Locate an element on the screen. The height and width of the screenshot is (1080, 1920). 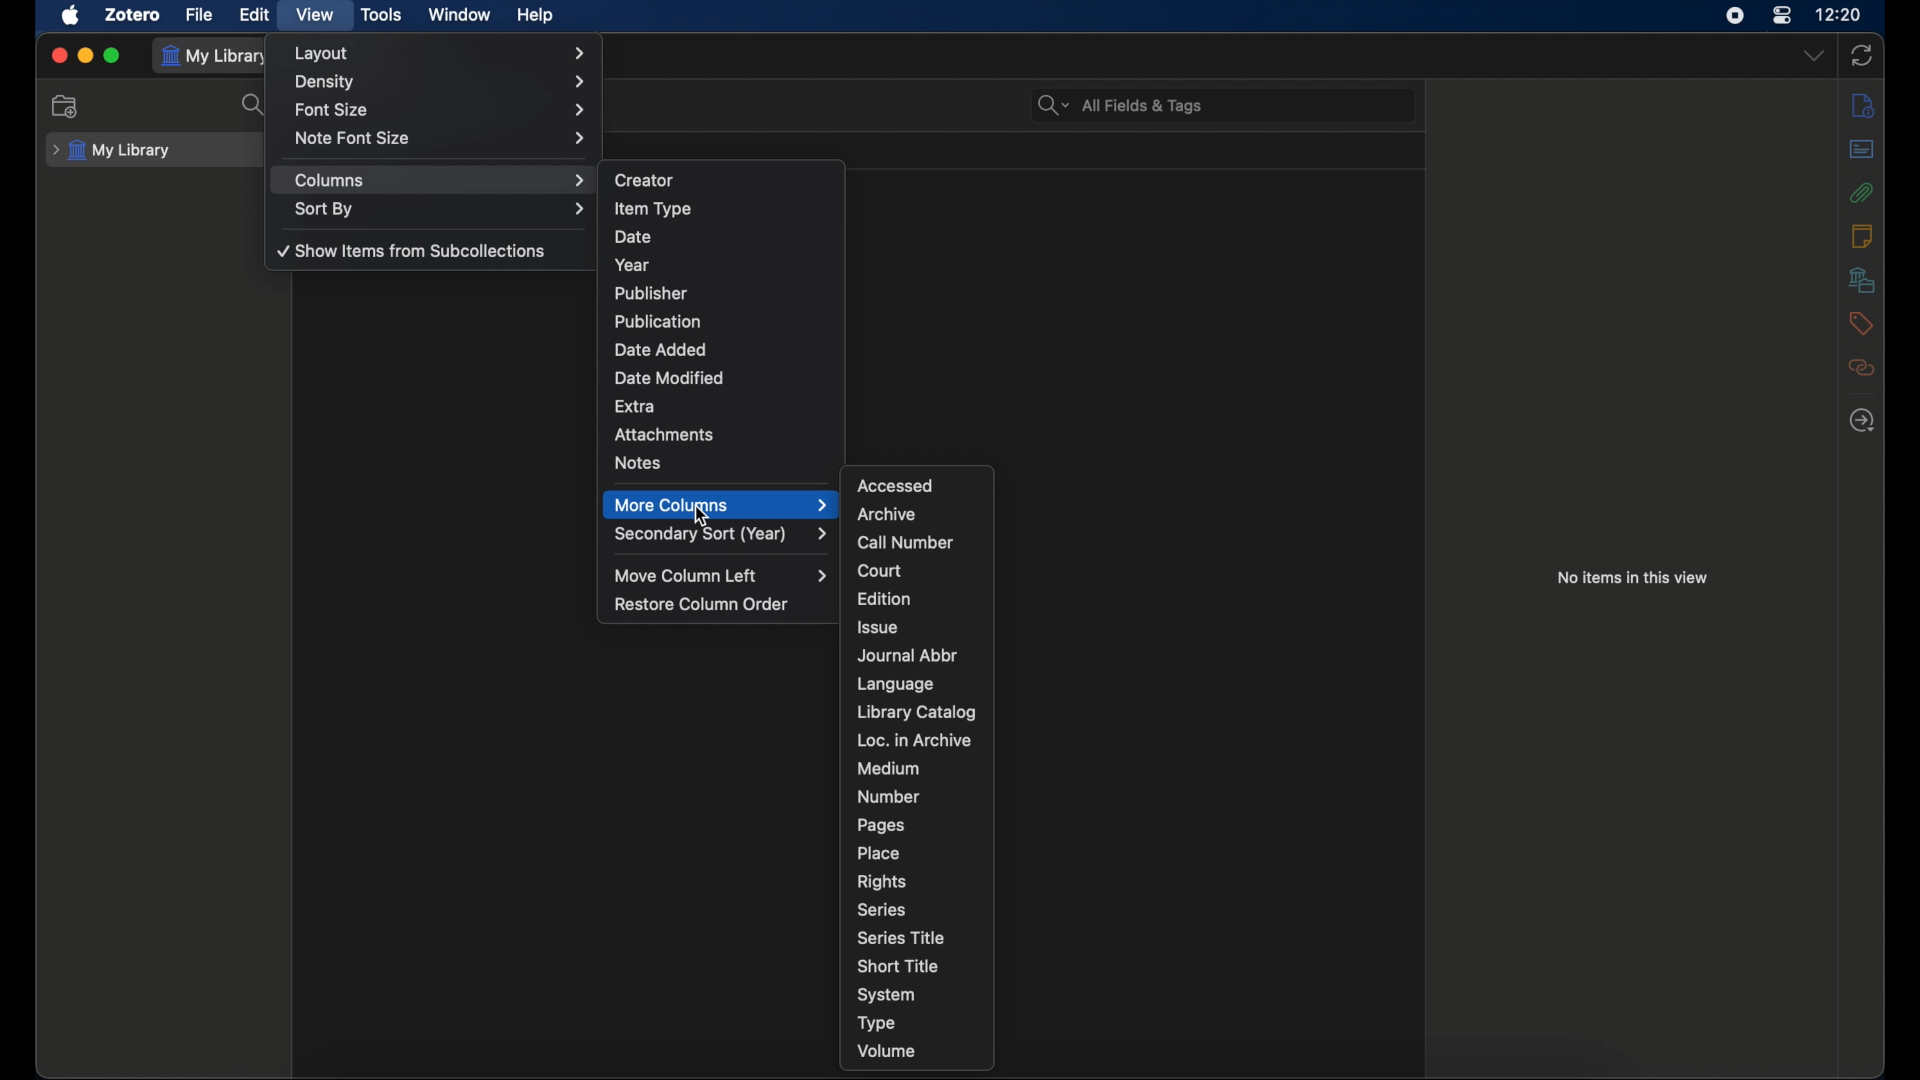
apple is located at coordinates (71, 16).